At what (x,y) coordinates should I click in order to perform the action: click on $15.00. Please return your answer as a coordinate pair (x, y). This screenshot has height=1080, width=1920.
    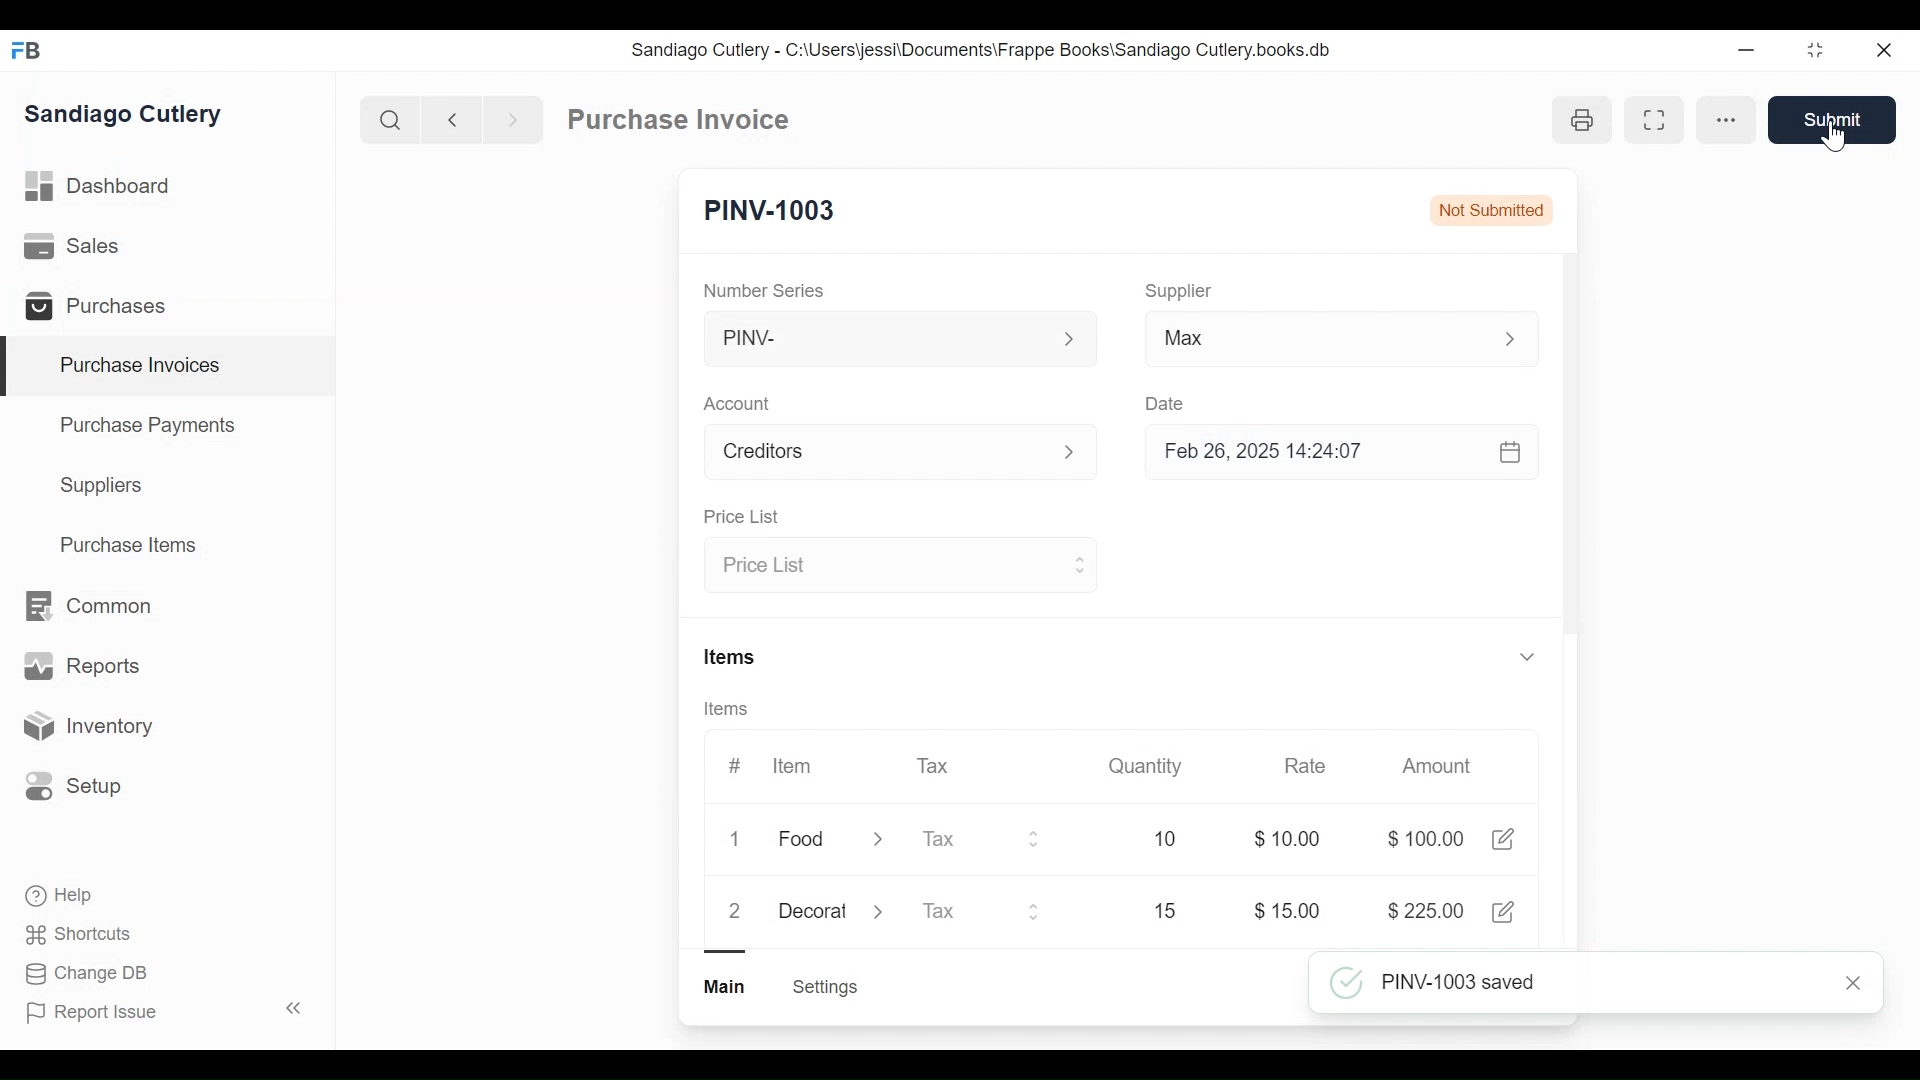
    Looking at the image, I should click on (1287, 911).